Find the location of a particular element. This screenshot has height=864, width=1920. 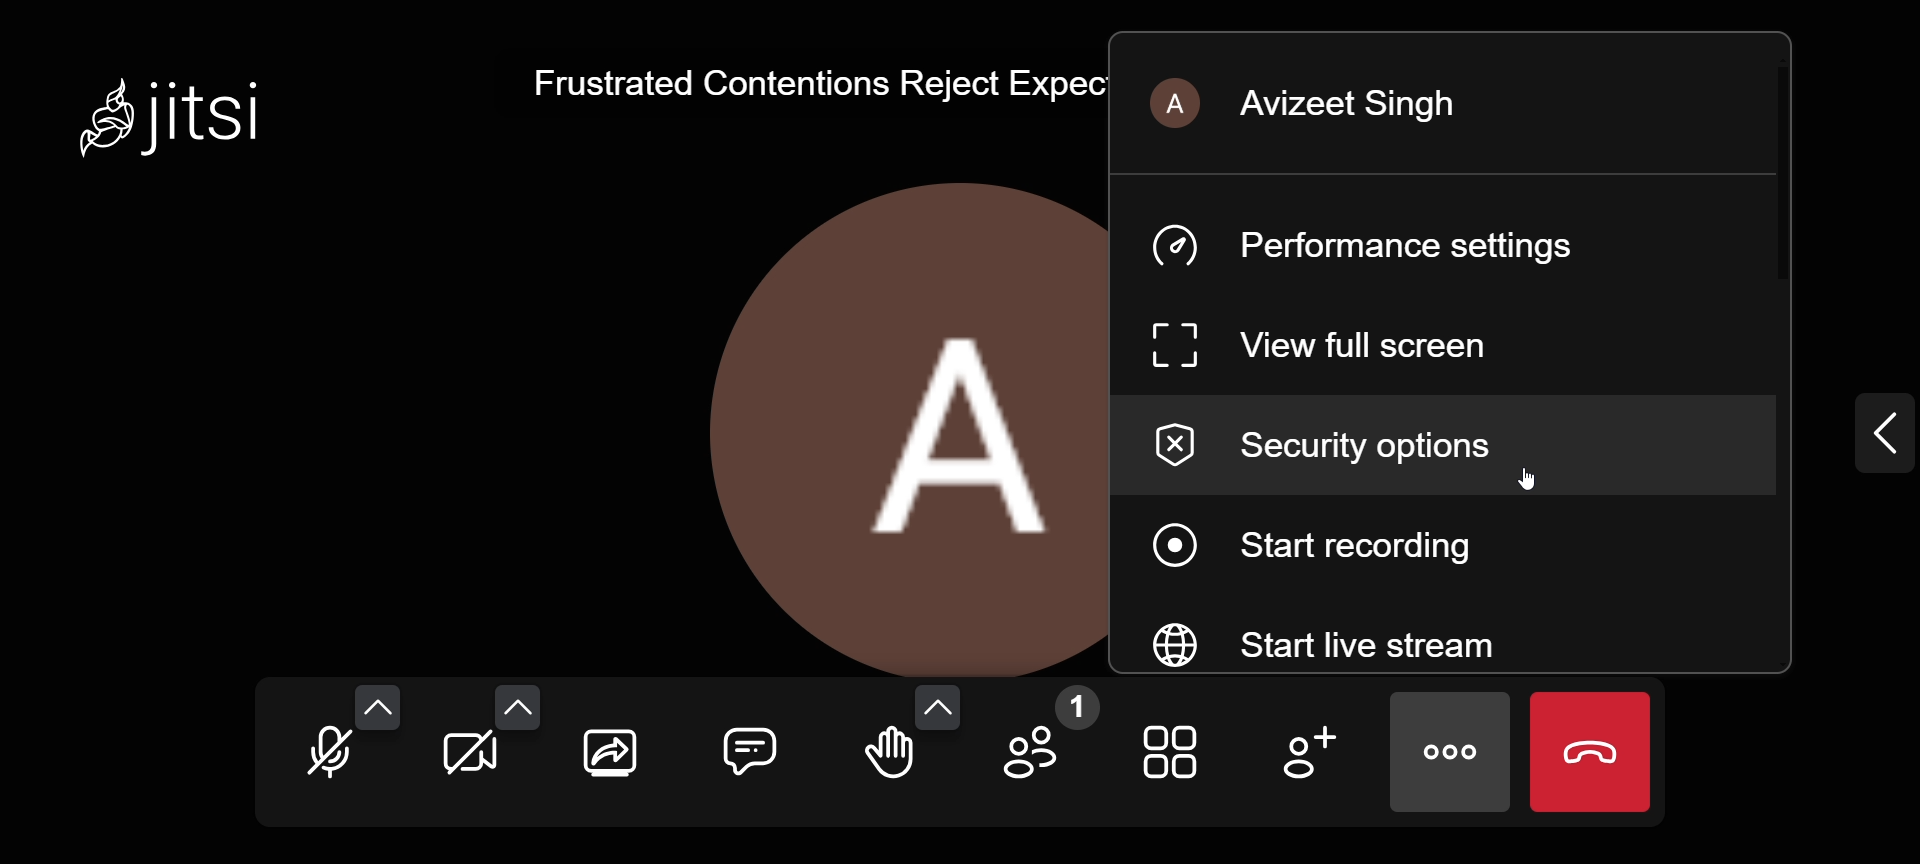

share screen is located at coordinates (608, 752).